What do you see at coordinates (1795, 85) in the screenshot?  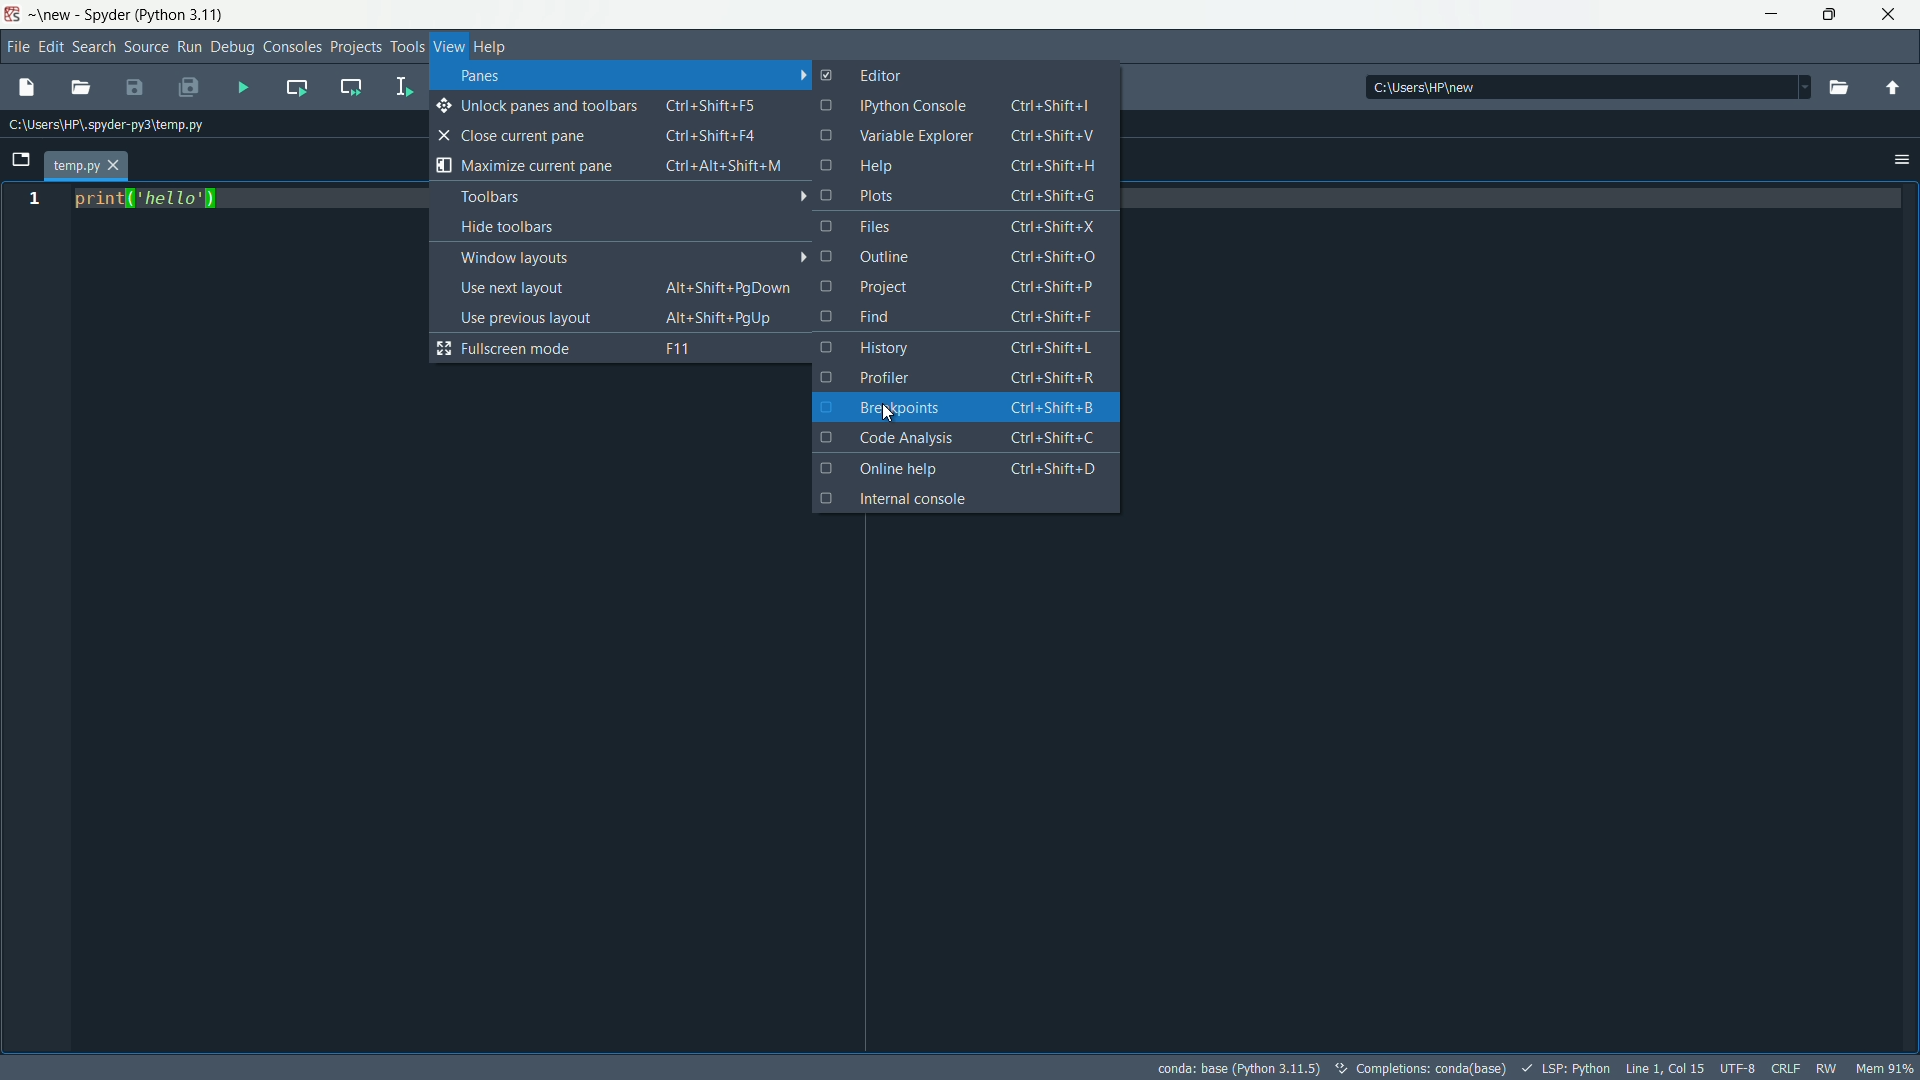 I see `dropdown` at bounding box center [1795, 85].